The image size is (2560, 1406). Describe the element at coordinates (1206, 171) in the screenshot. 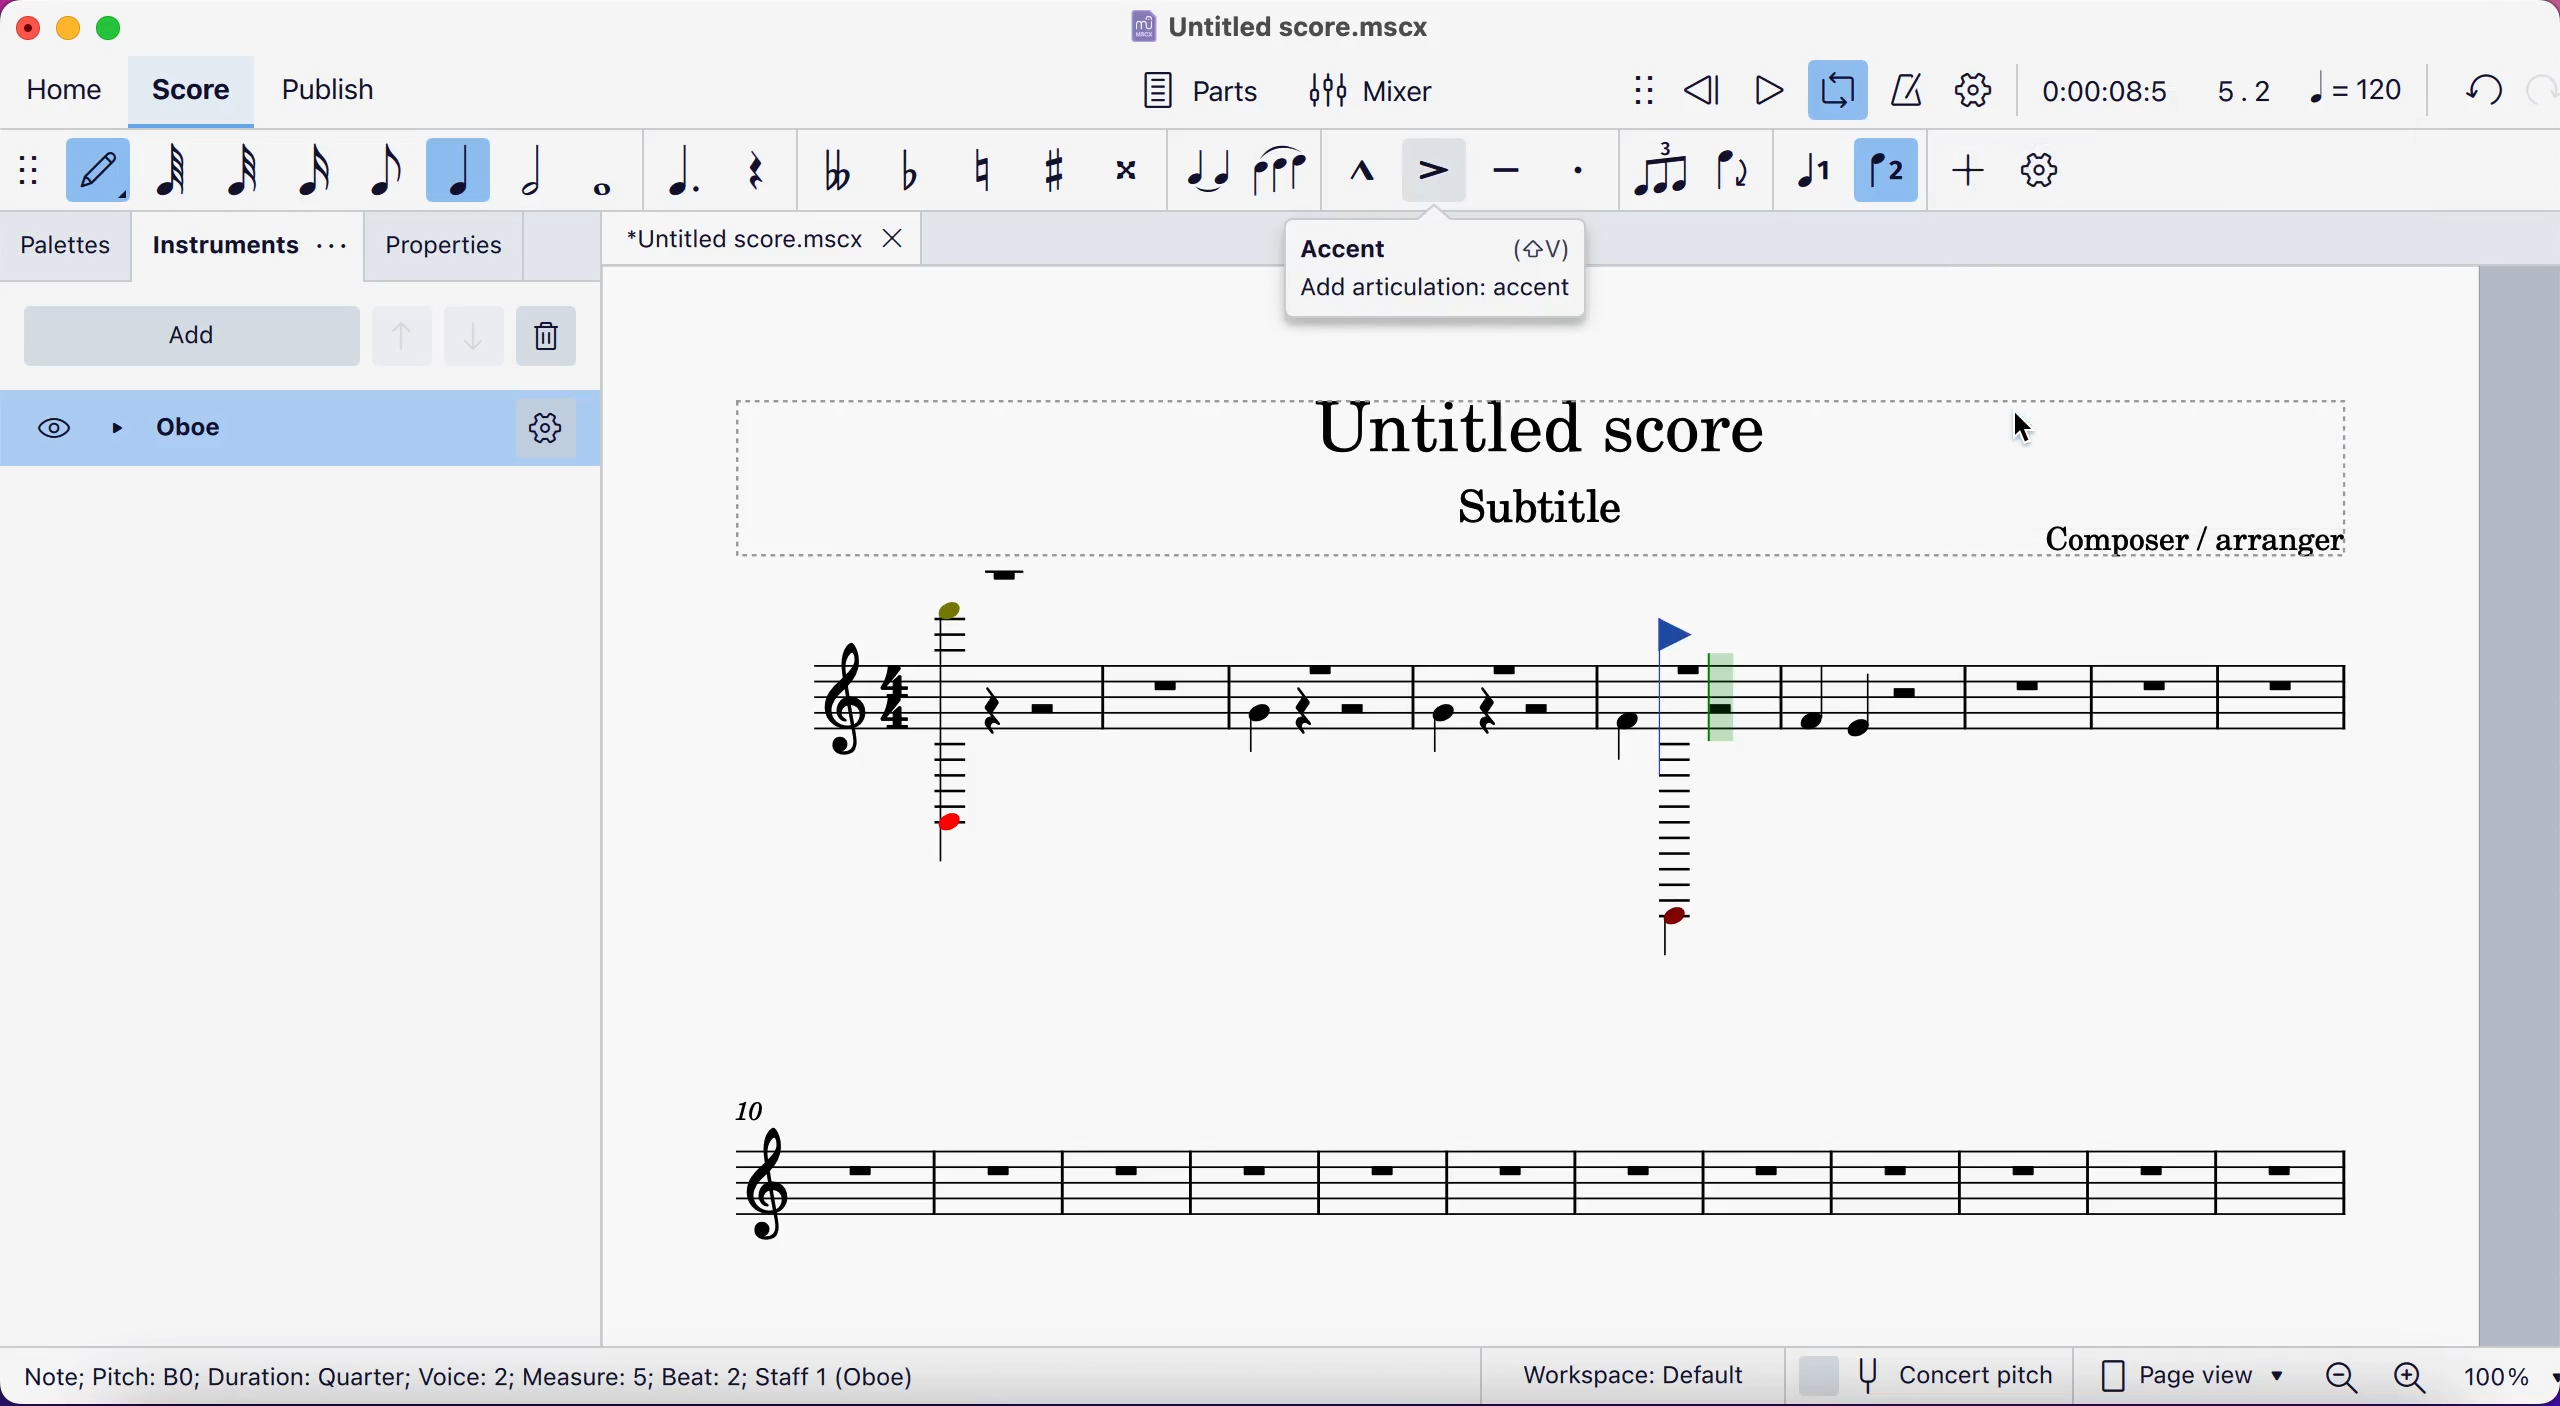

I see `tie` at that location.